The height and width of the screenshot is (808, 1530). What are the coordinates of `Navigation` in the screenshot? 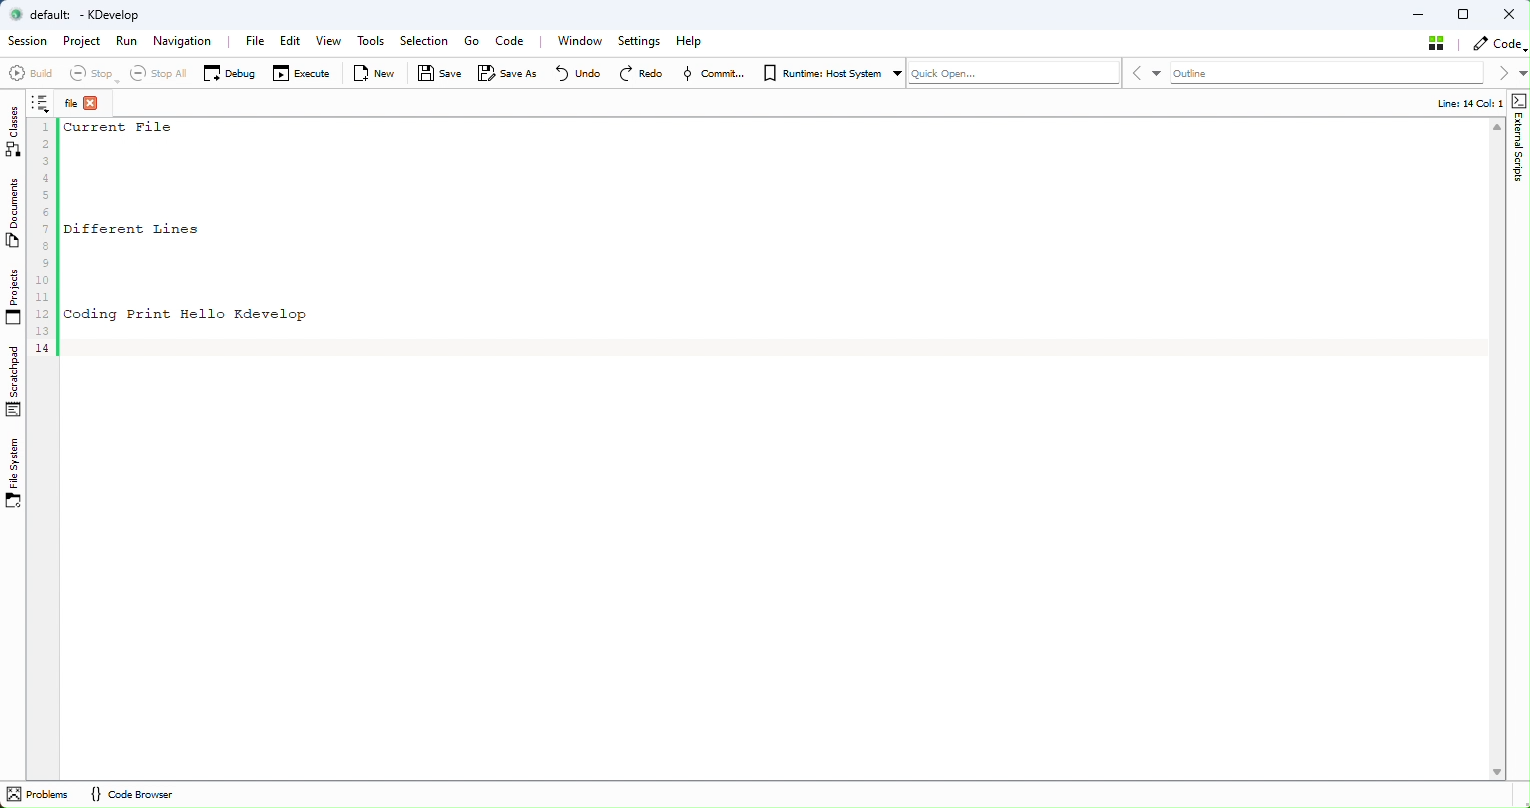 It's located at (186, 42).